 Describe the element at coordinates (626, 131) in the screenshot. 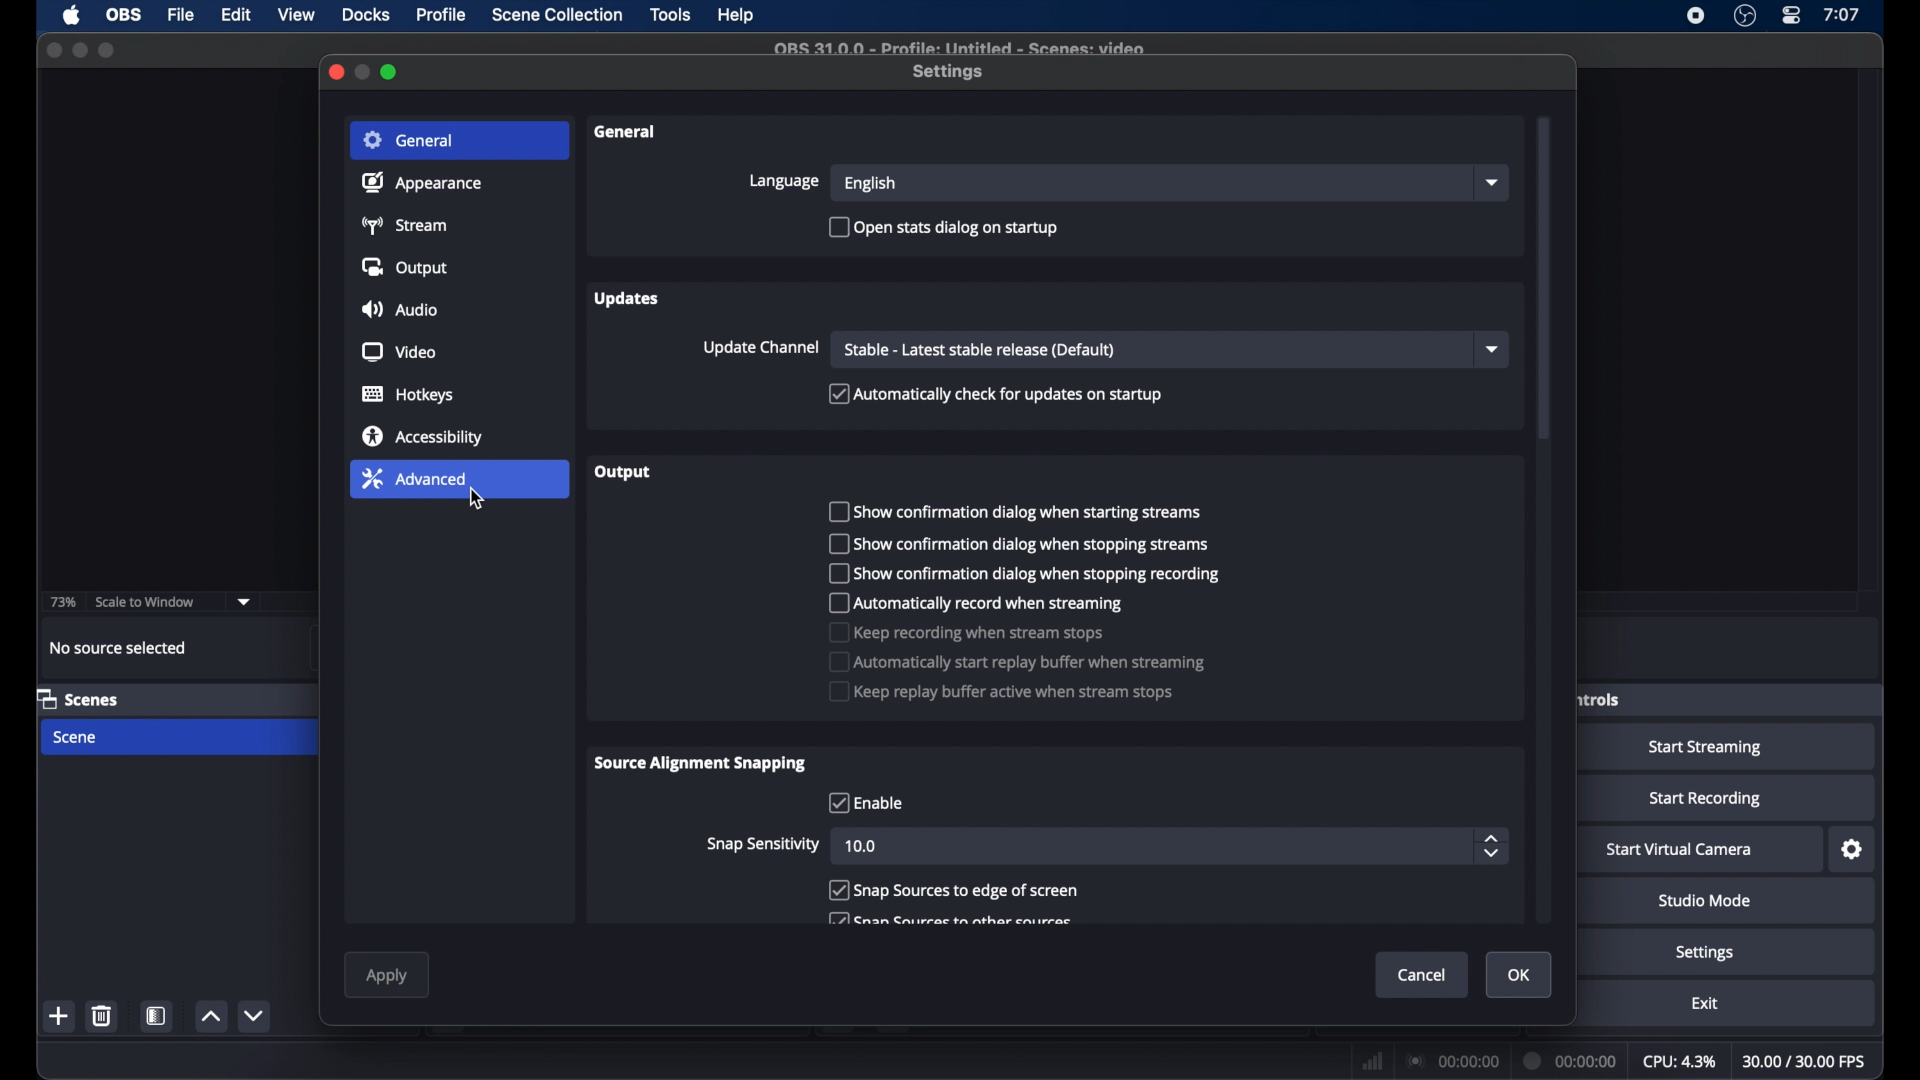

I see `general` at that location.